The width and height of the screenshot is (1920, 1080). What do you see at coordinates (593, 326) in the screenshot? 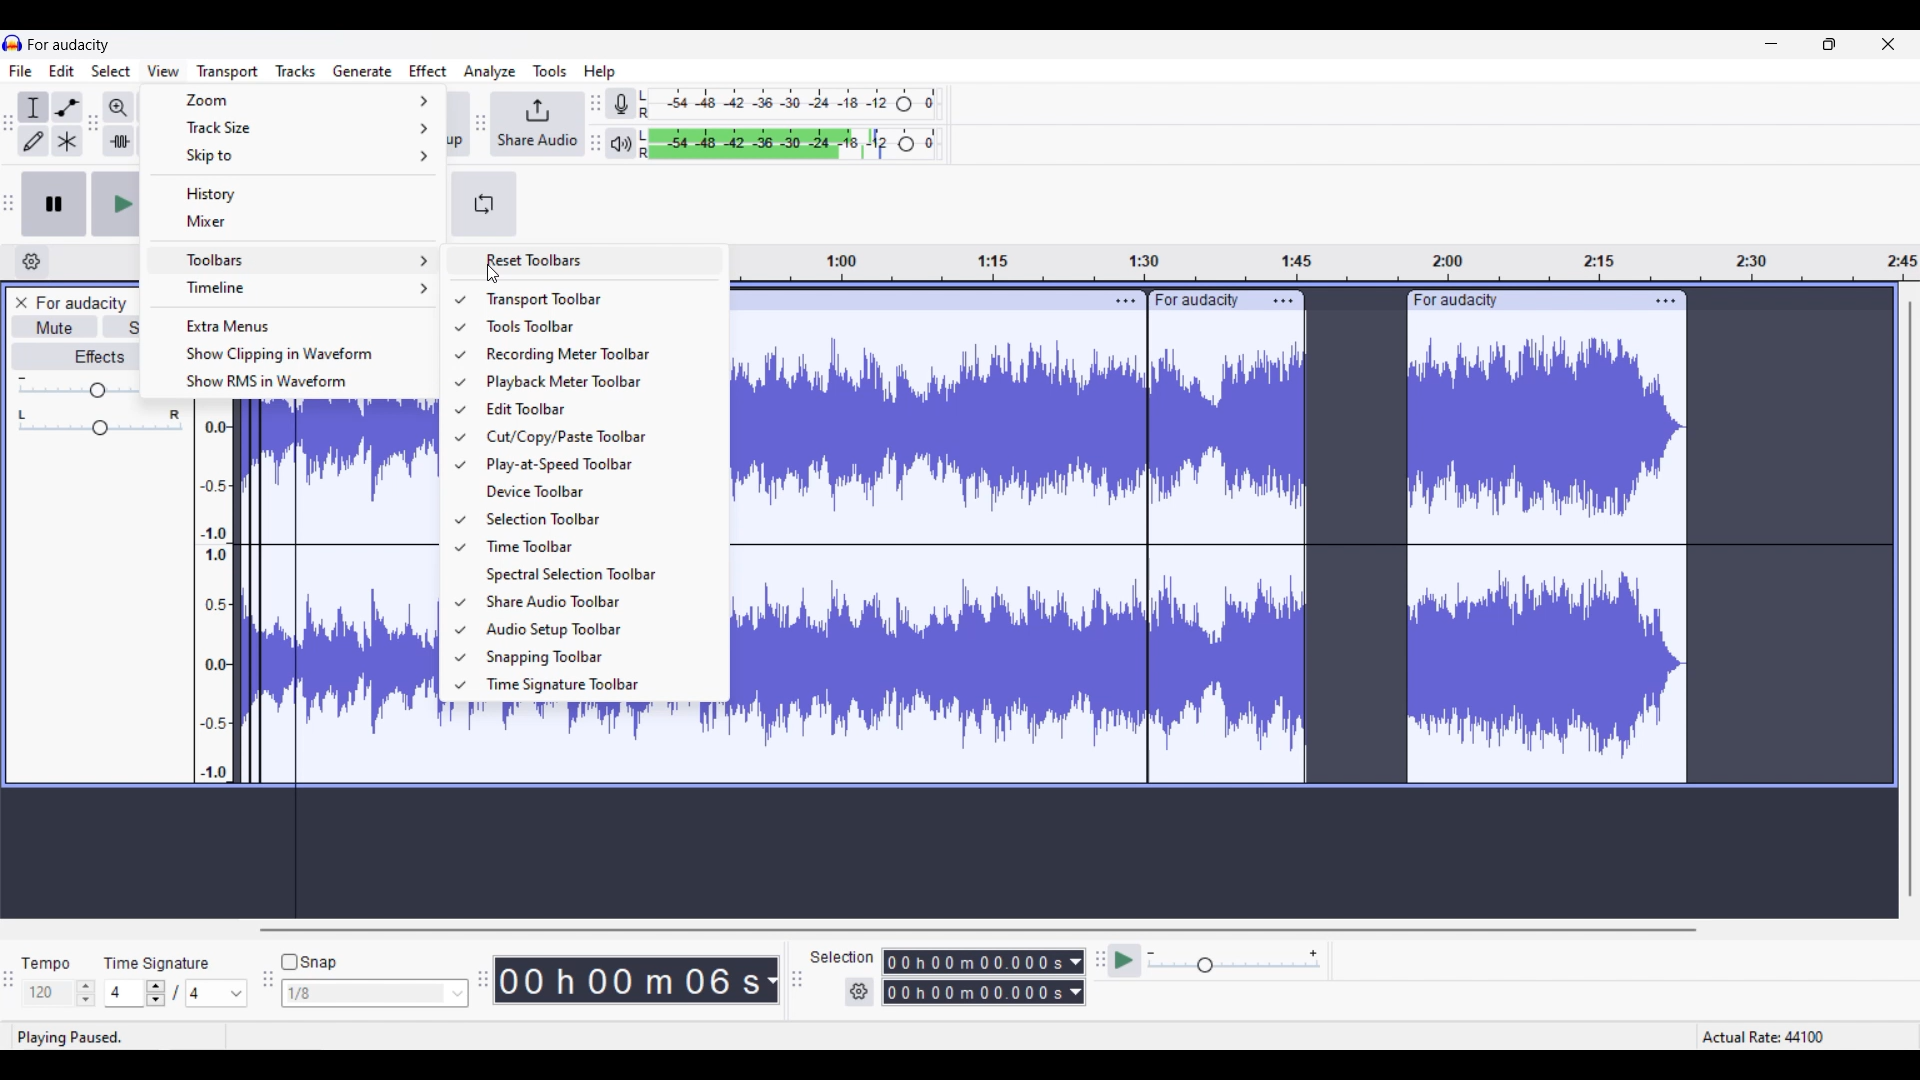
I see `Tools toolbar` at bounding box center [593, 326].